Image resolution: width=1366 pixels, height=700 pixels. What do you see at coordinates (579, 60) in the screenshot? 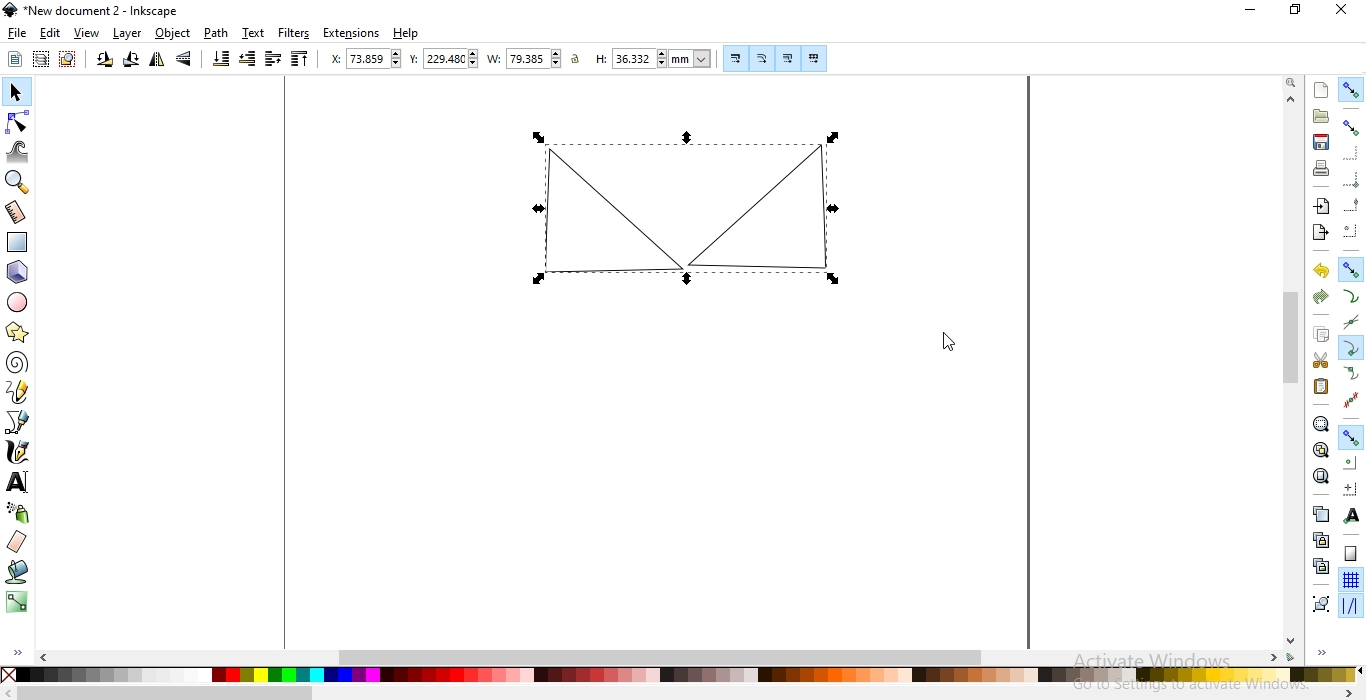
I see `unlock` at bounding box center [579, 60].